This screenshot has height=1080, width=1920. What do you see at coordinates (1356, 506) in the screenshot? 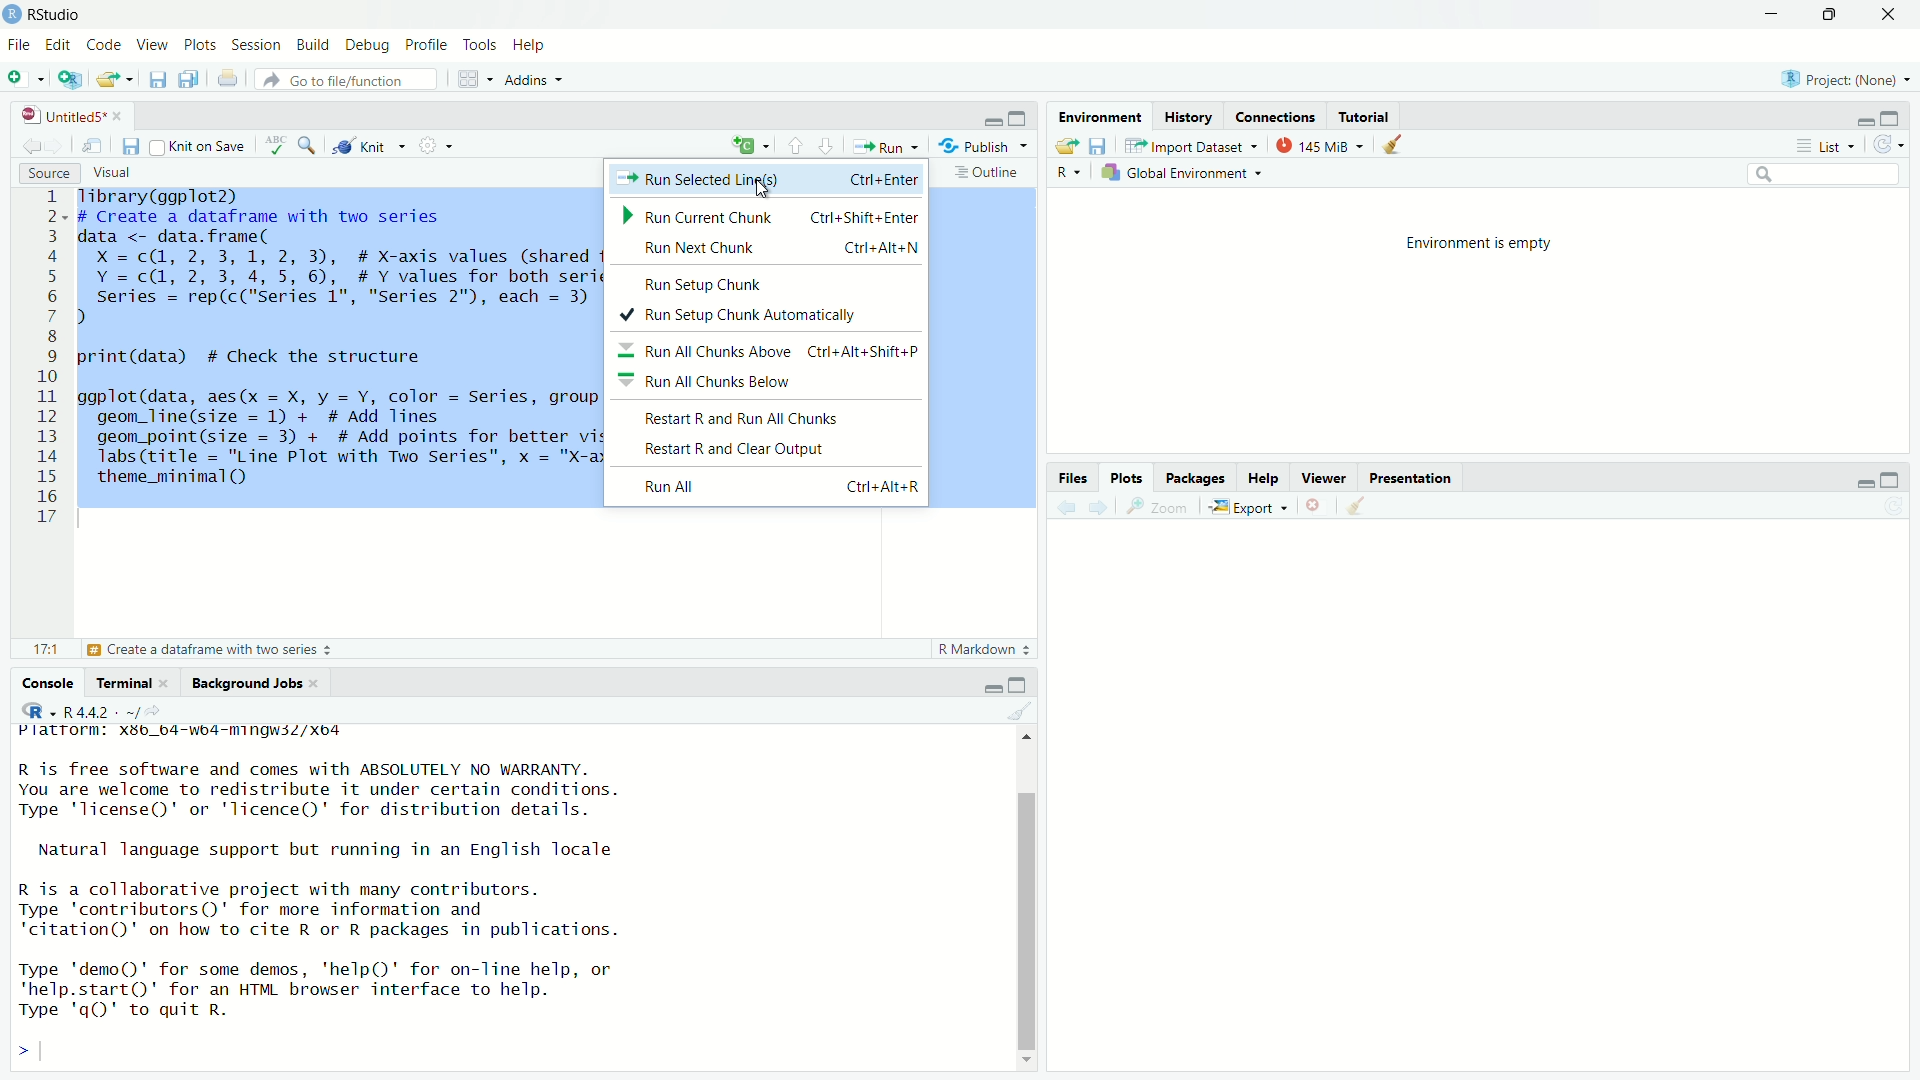
I see `Go back to the previous source selection` at bounding box center [1356, 506].